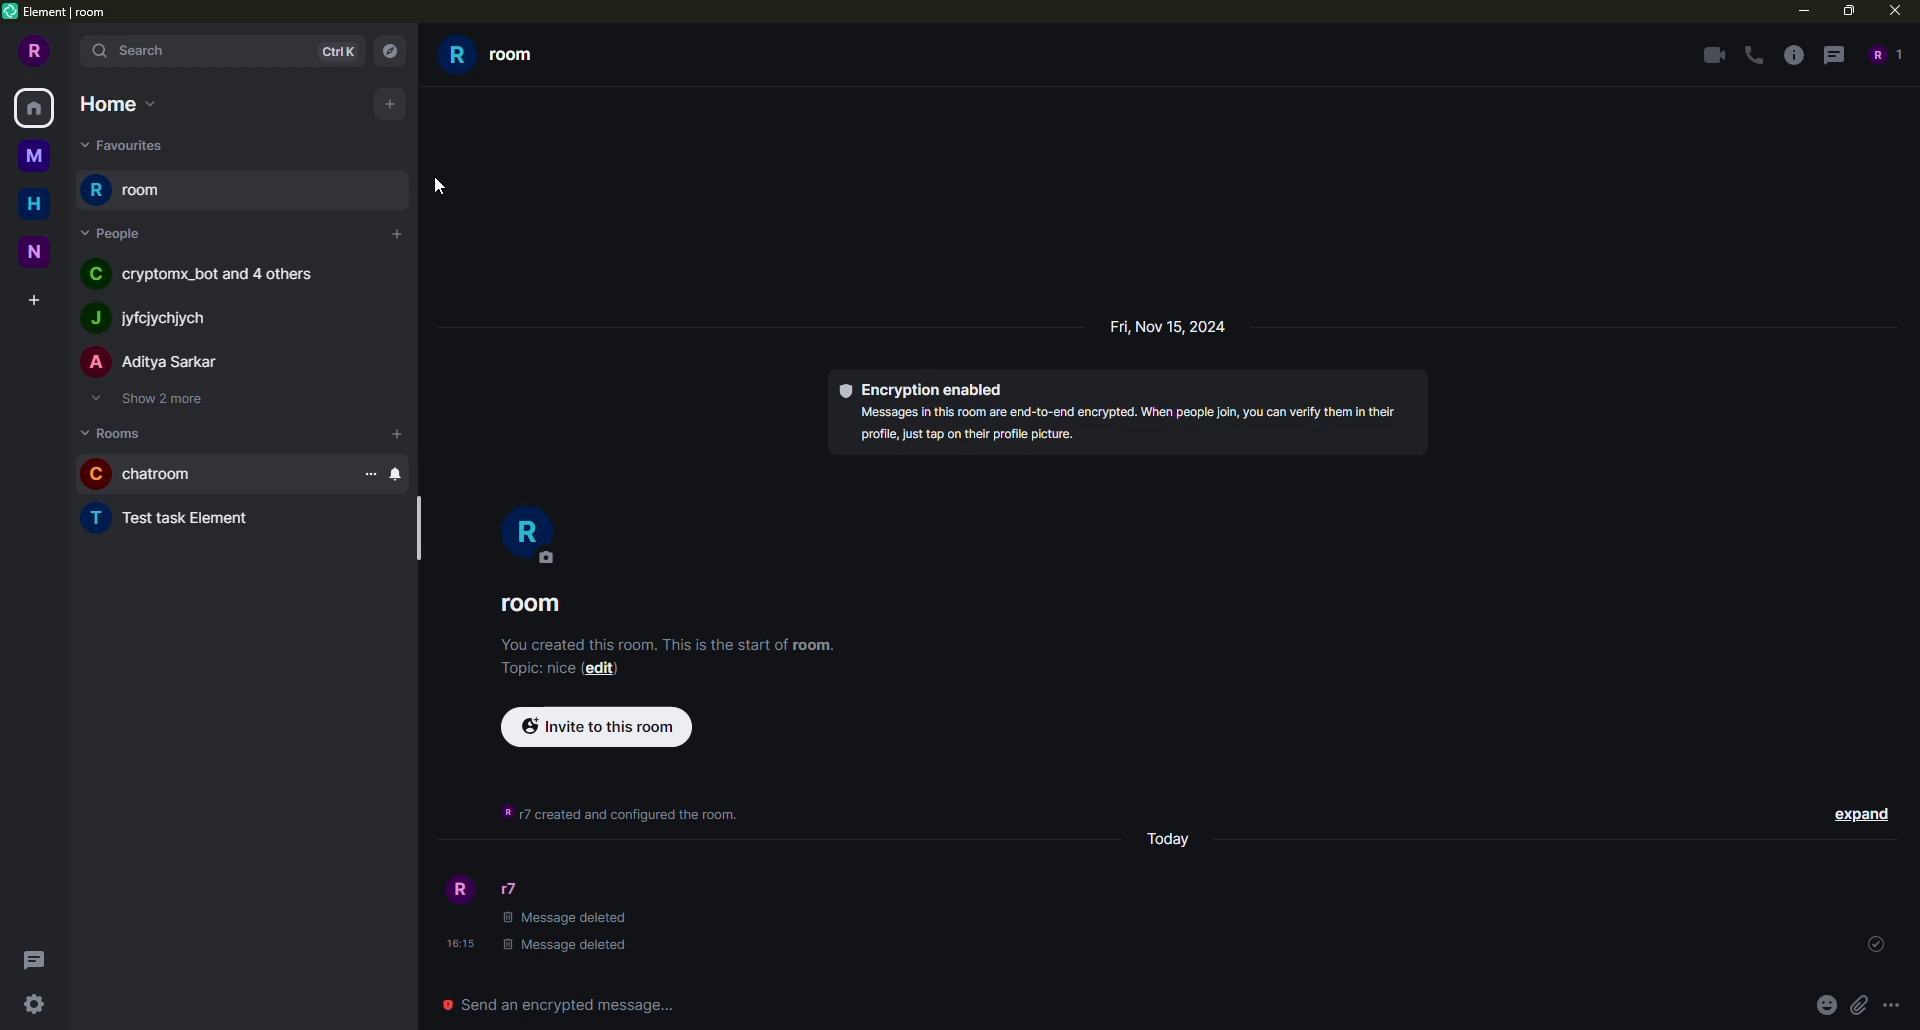  What do you see at coordinates (457, 944) in the screenshot?
I see `time` at bounding box center [457, 944].